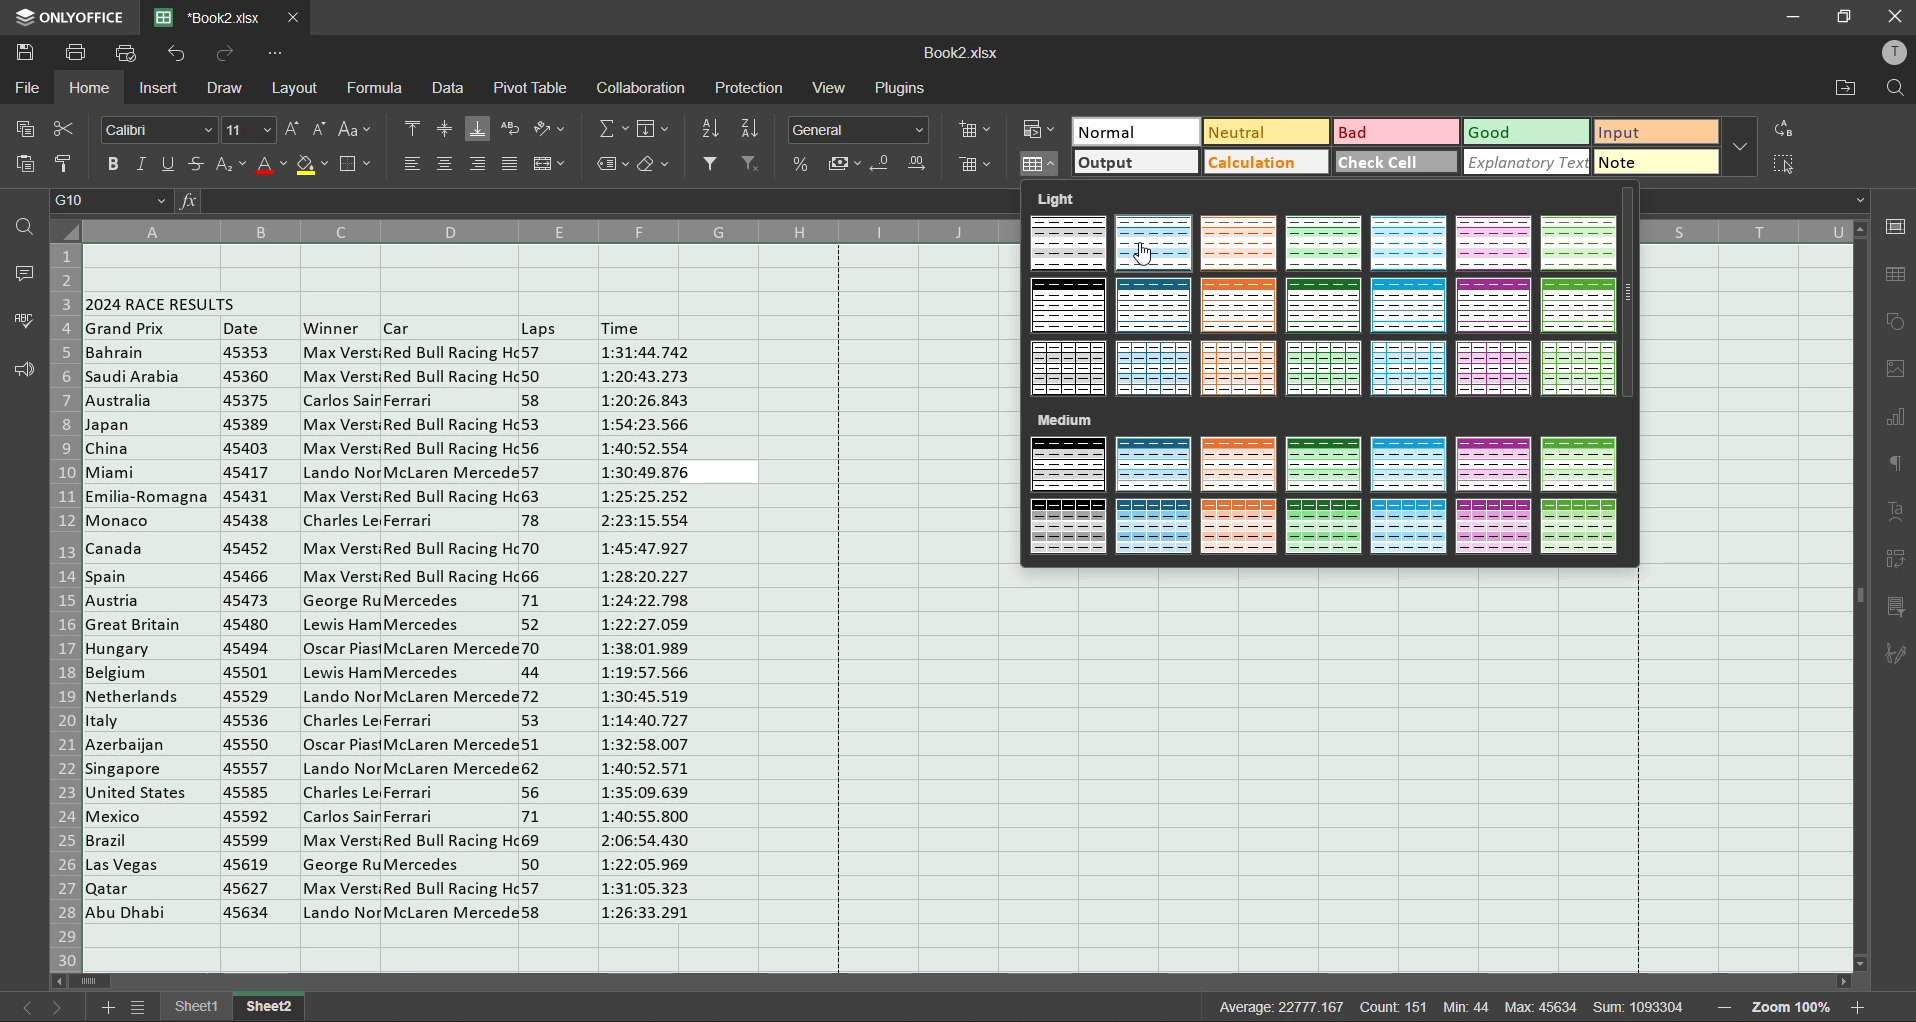 This screenshot has width=1916, height=1022. I want to click on charts , so click(1896, 418).